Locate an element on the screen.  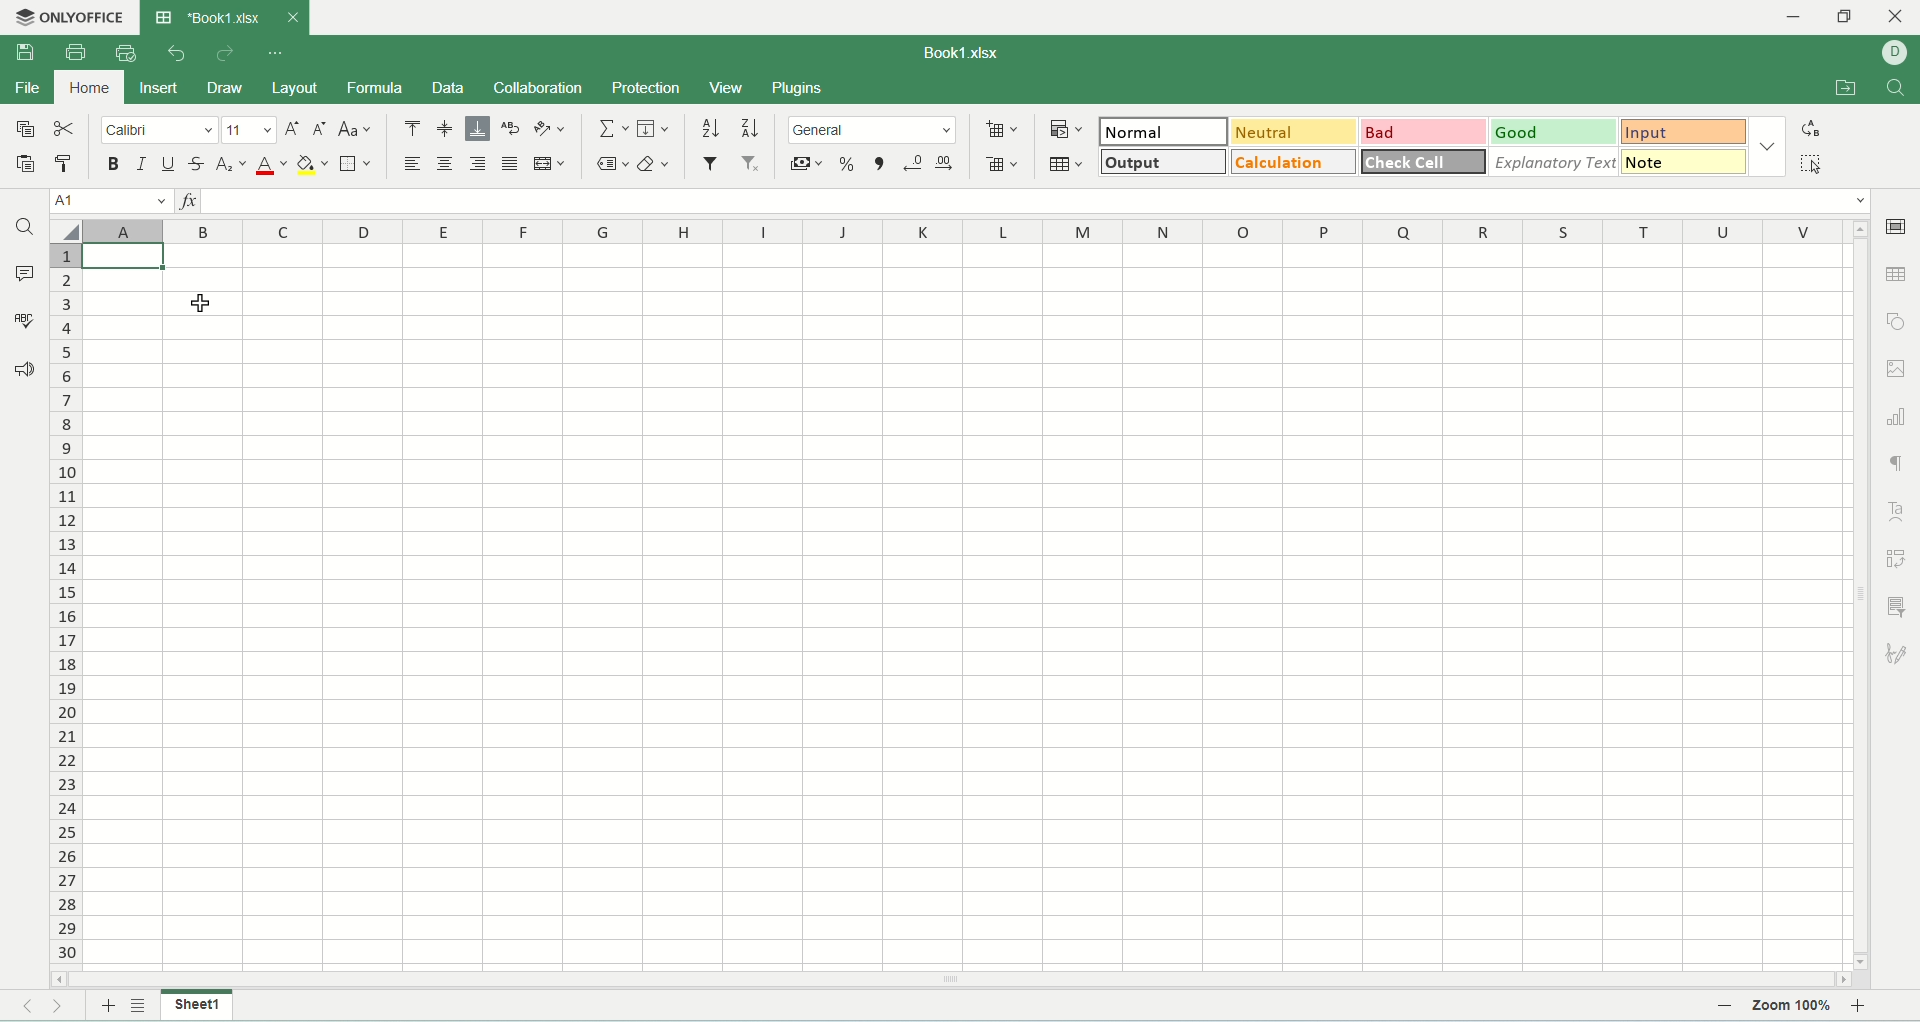
decrease font size is located at coordinates (319, 130).